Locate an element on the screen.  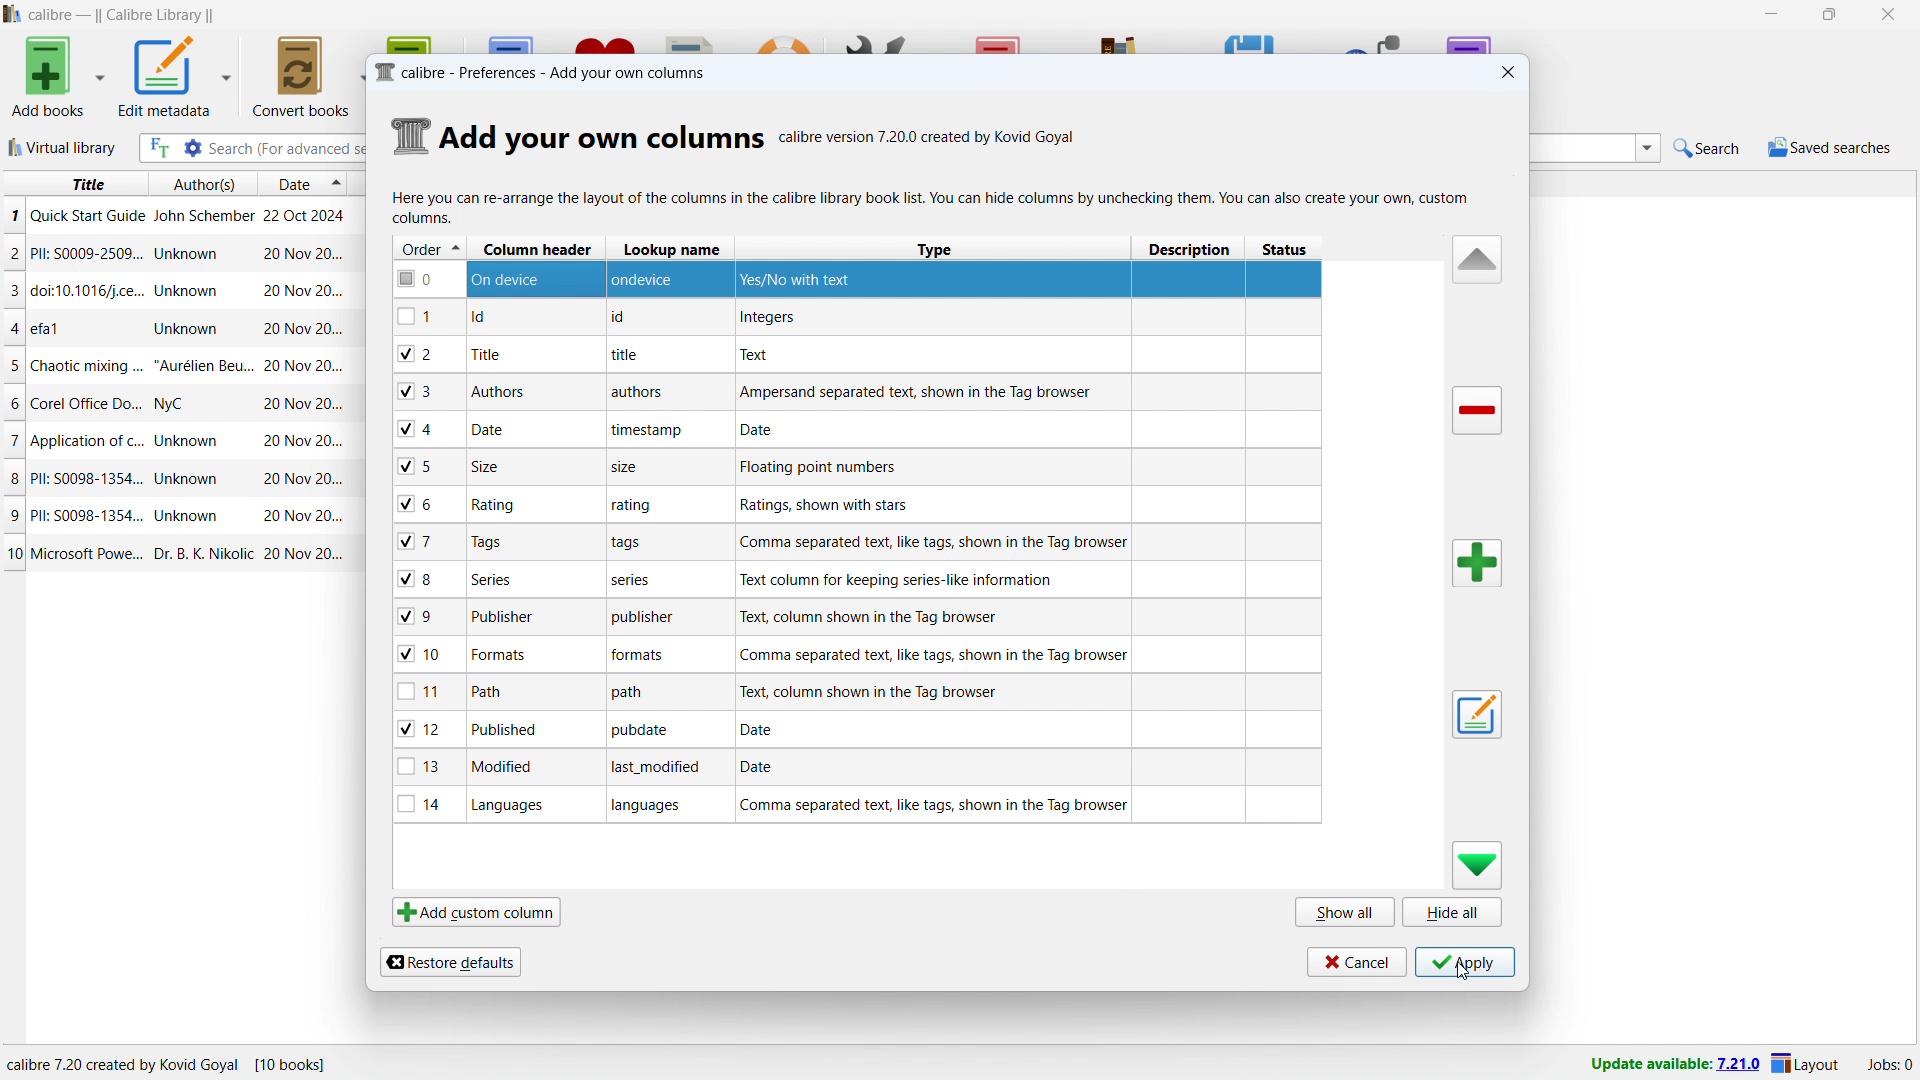
edit column settings is located at coordinates (1476, 714).